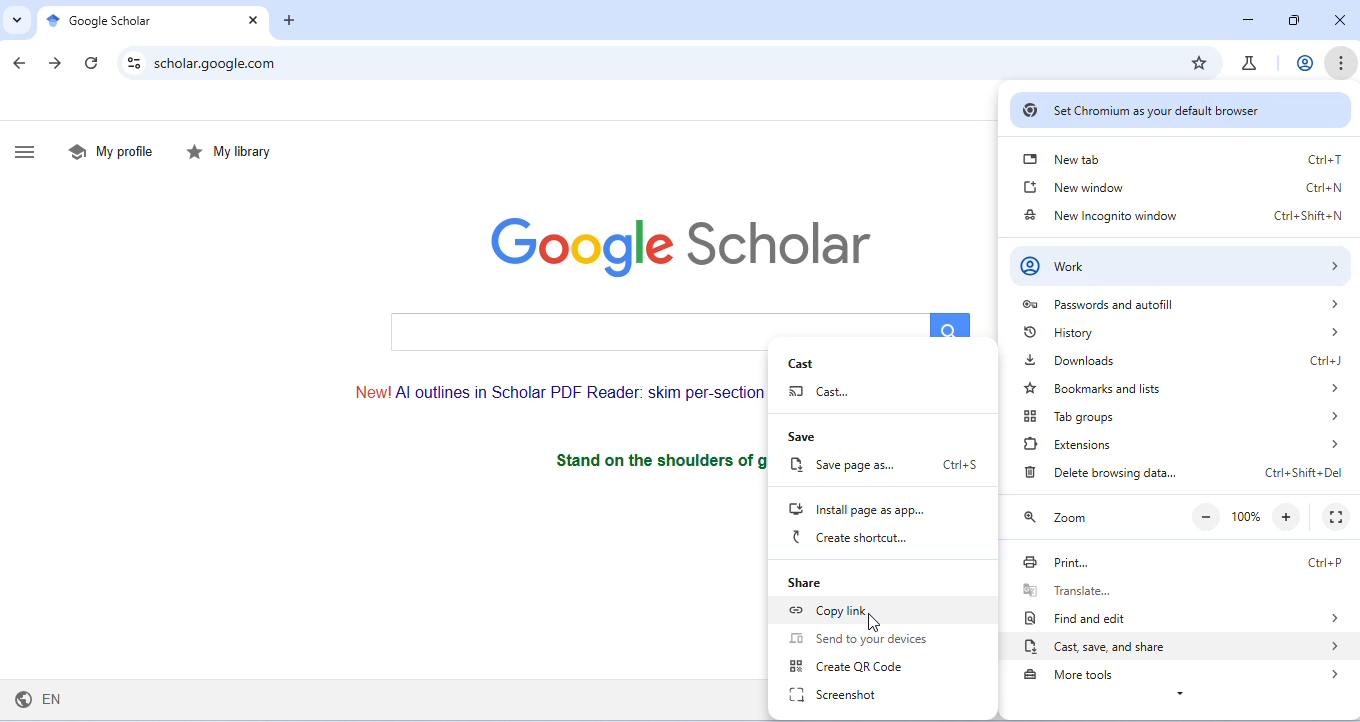  I want to click on cursor movement, so click(873, 621).